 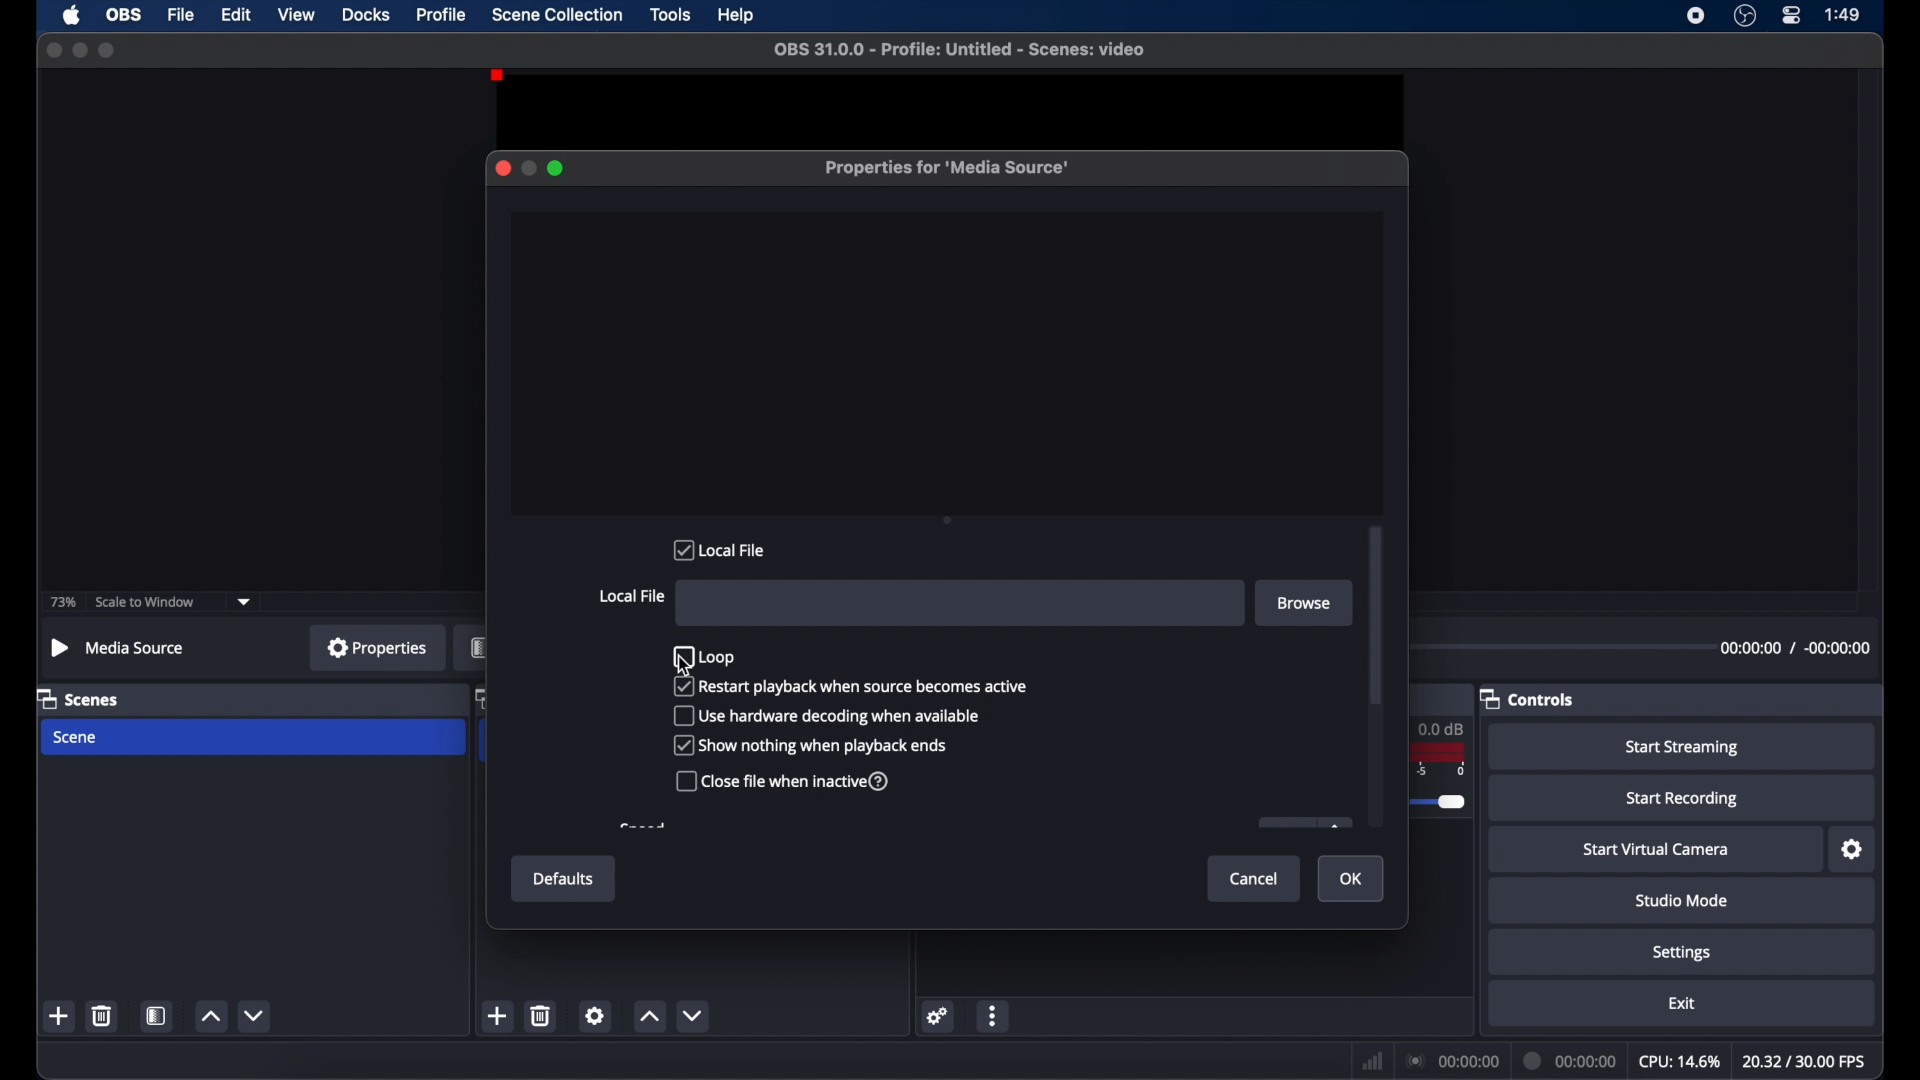 I want to click on network, so click(x=1373, y=1059).